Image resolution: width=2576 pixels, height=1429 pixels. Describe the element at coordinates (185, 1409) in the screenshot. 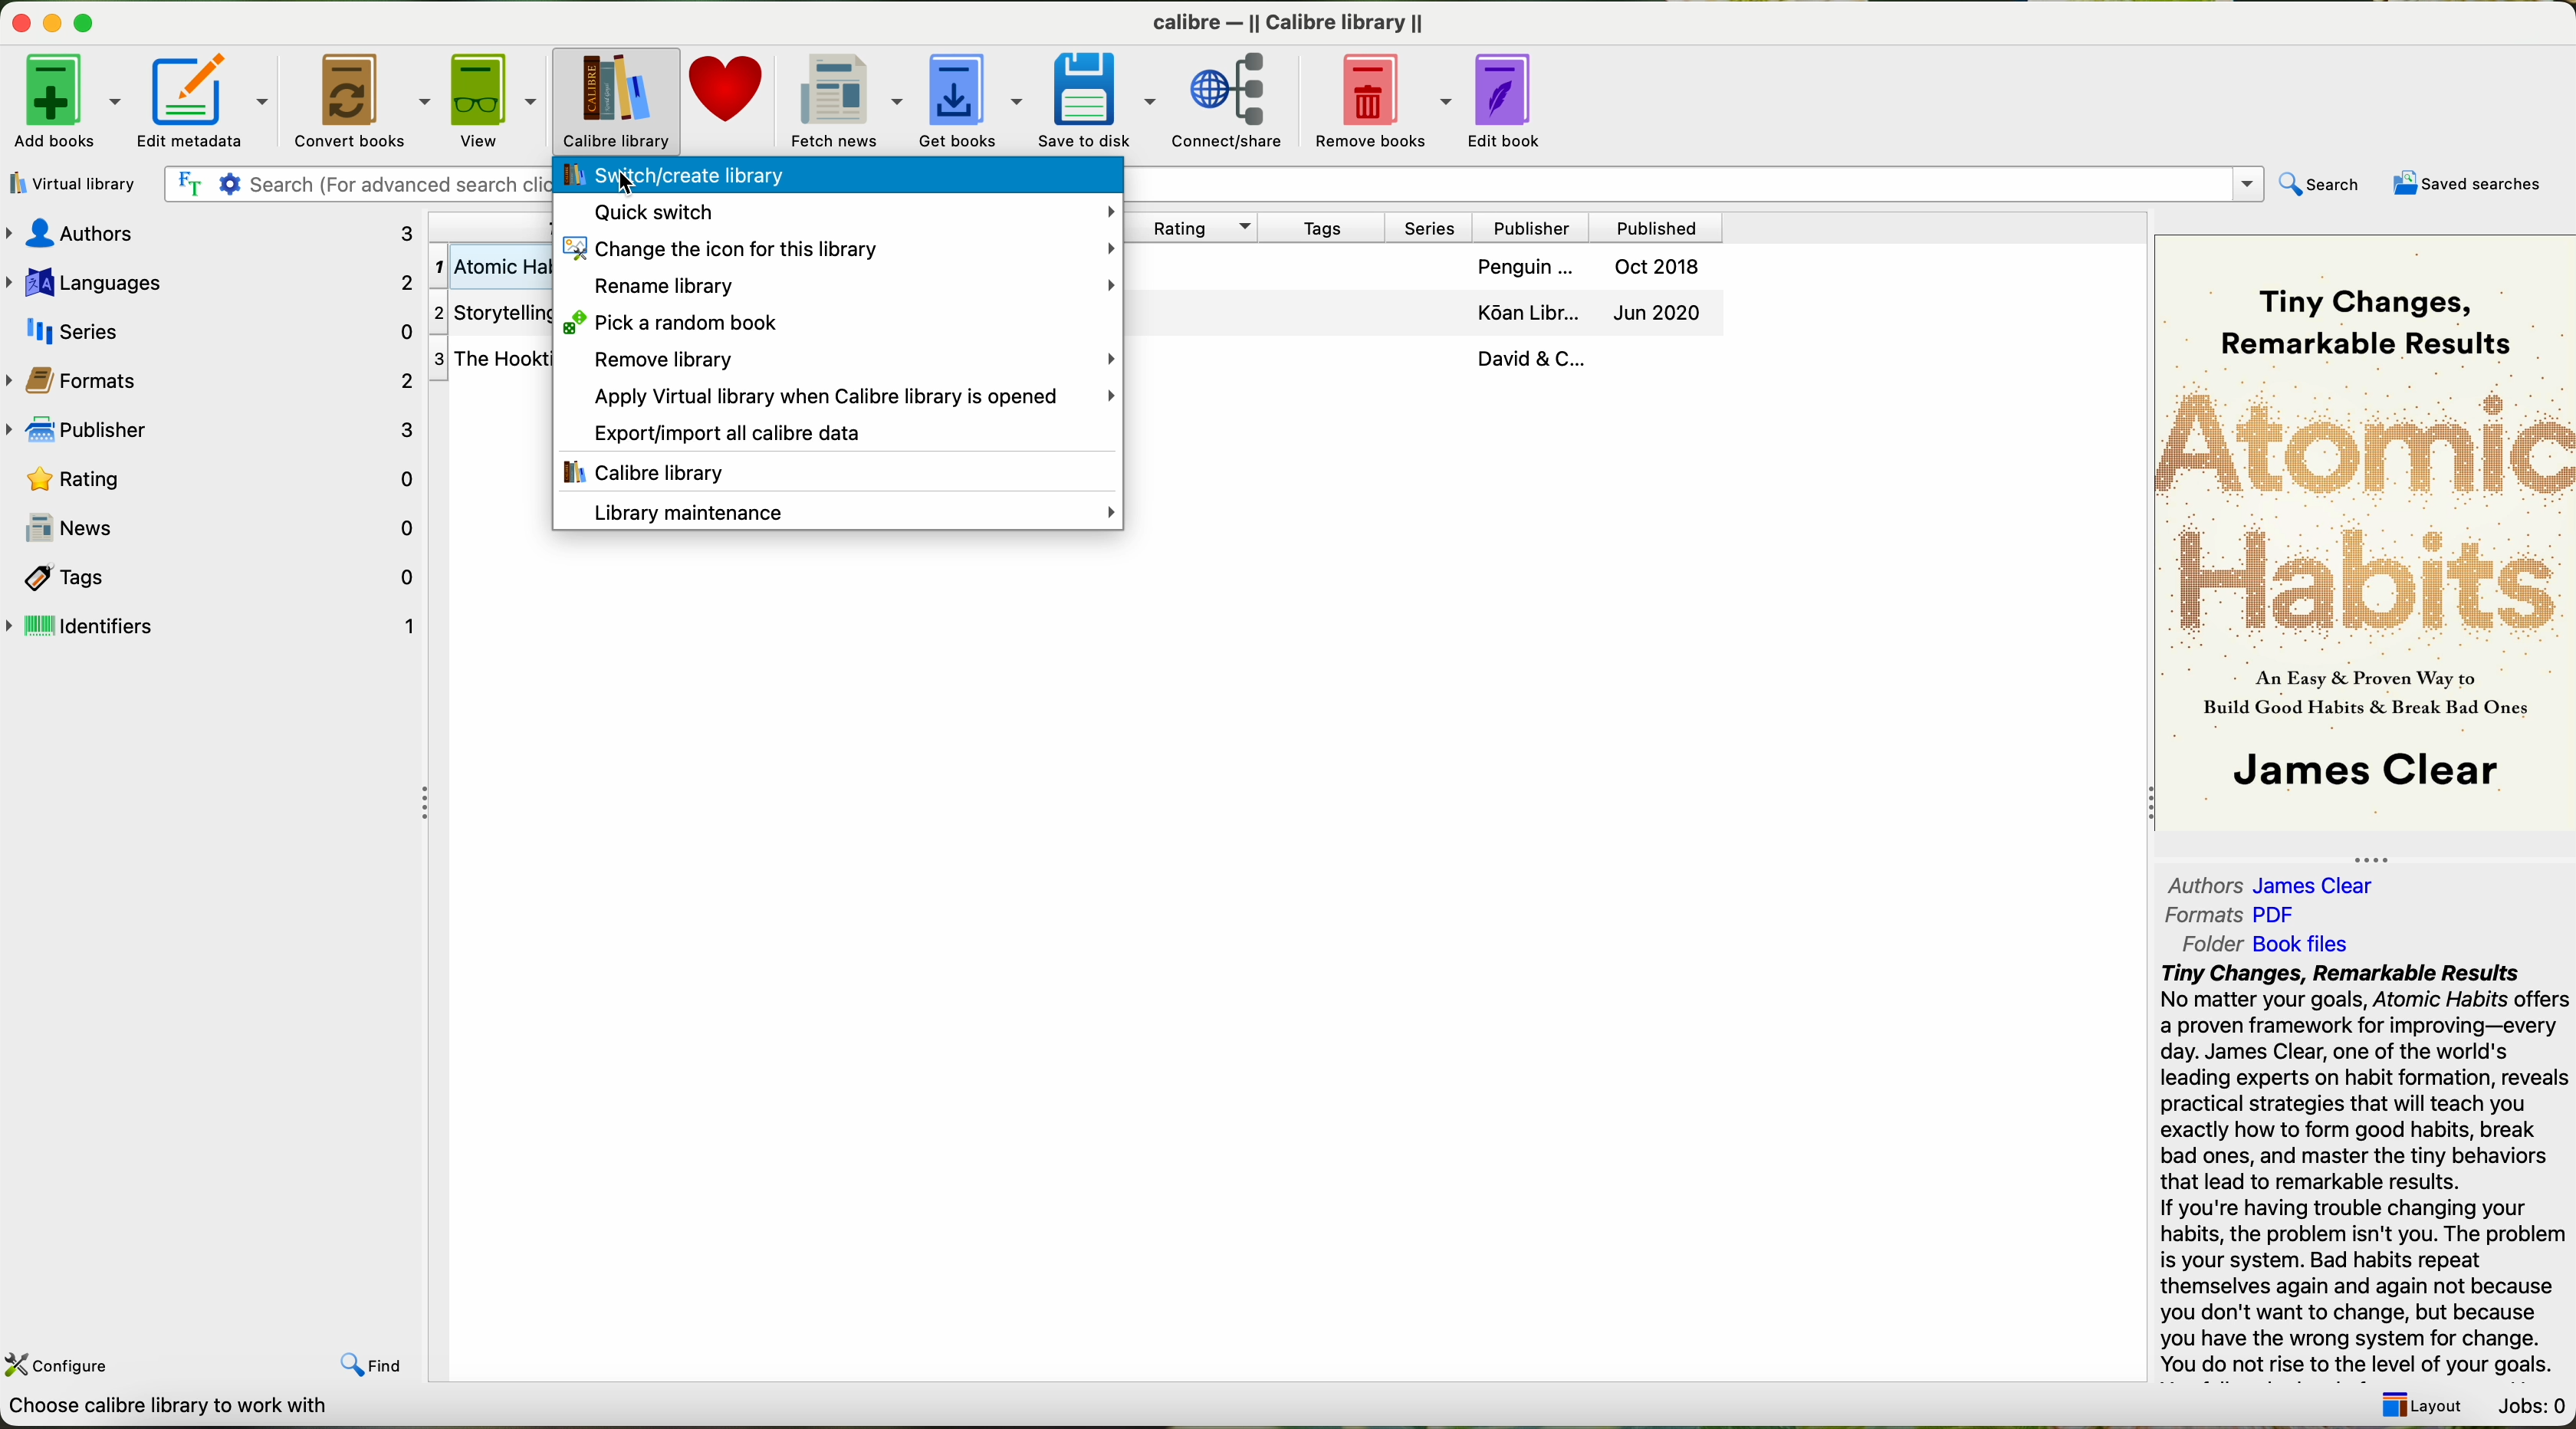

I see `Choose calbre library to work with Calbre Library [3book}` at that location.